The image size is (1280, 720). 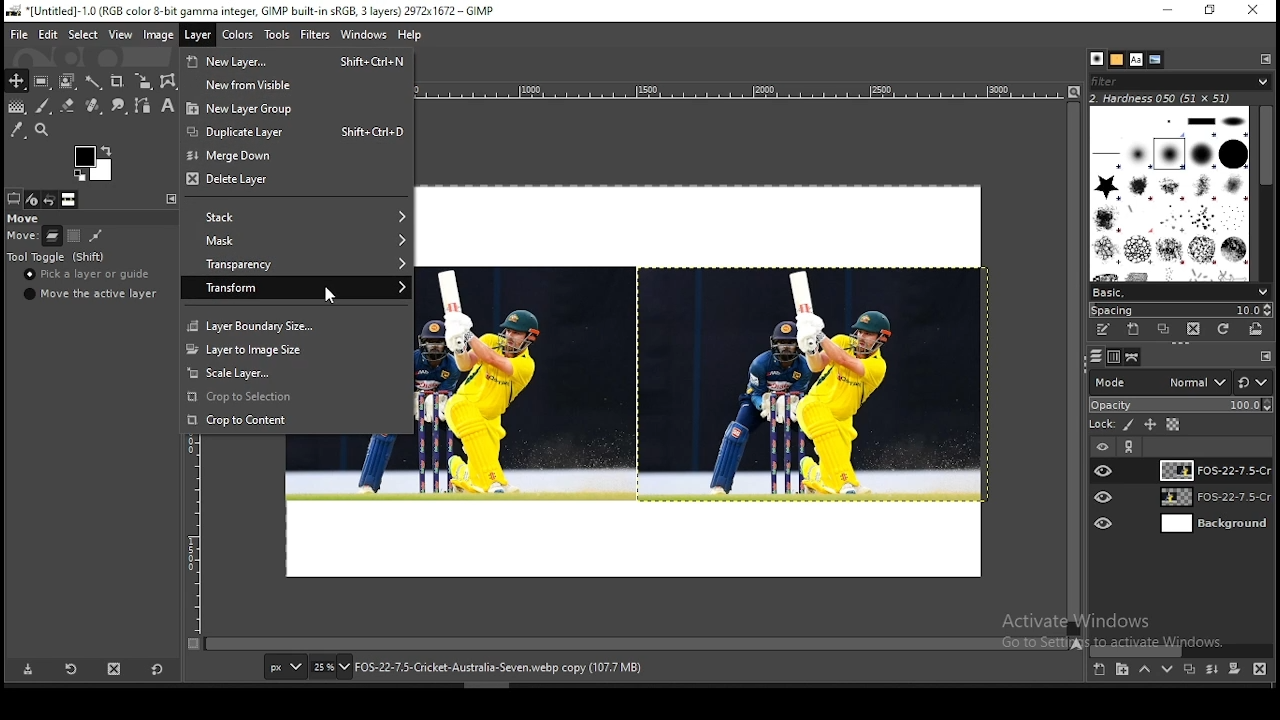 What do you see at coordinates (19, 33) in the screenshot?
I see `file` at bounding box center [19, 33].